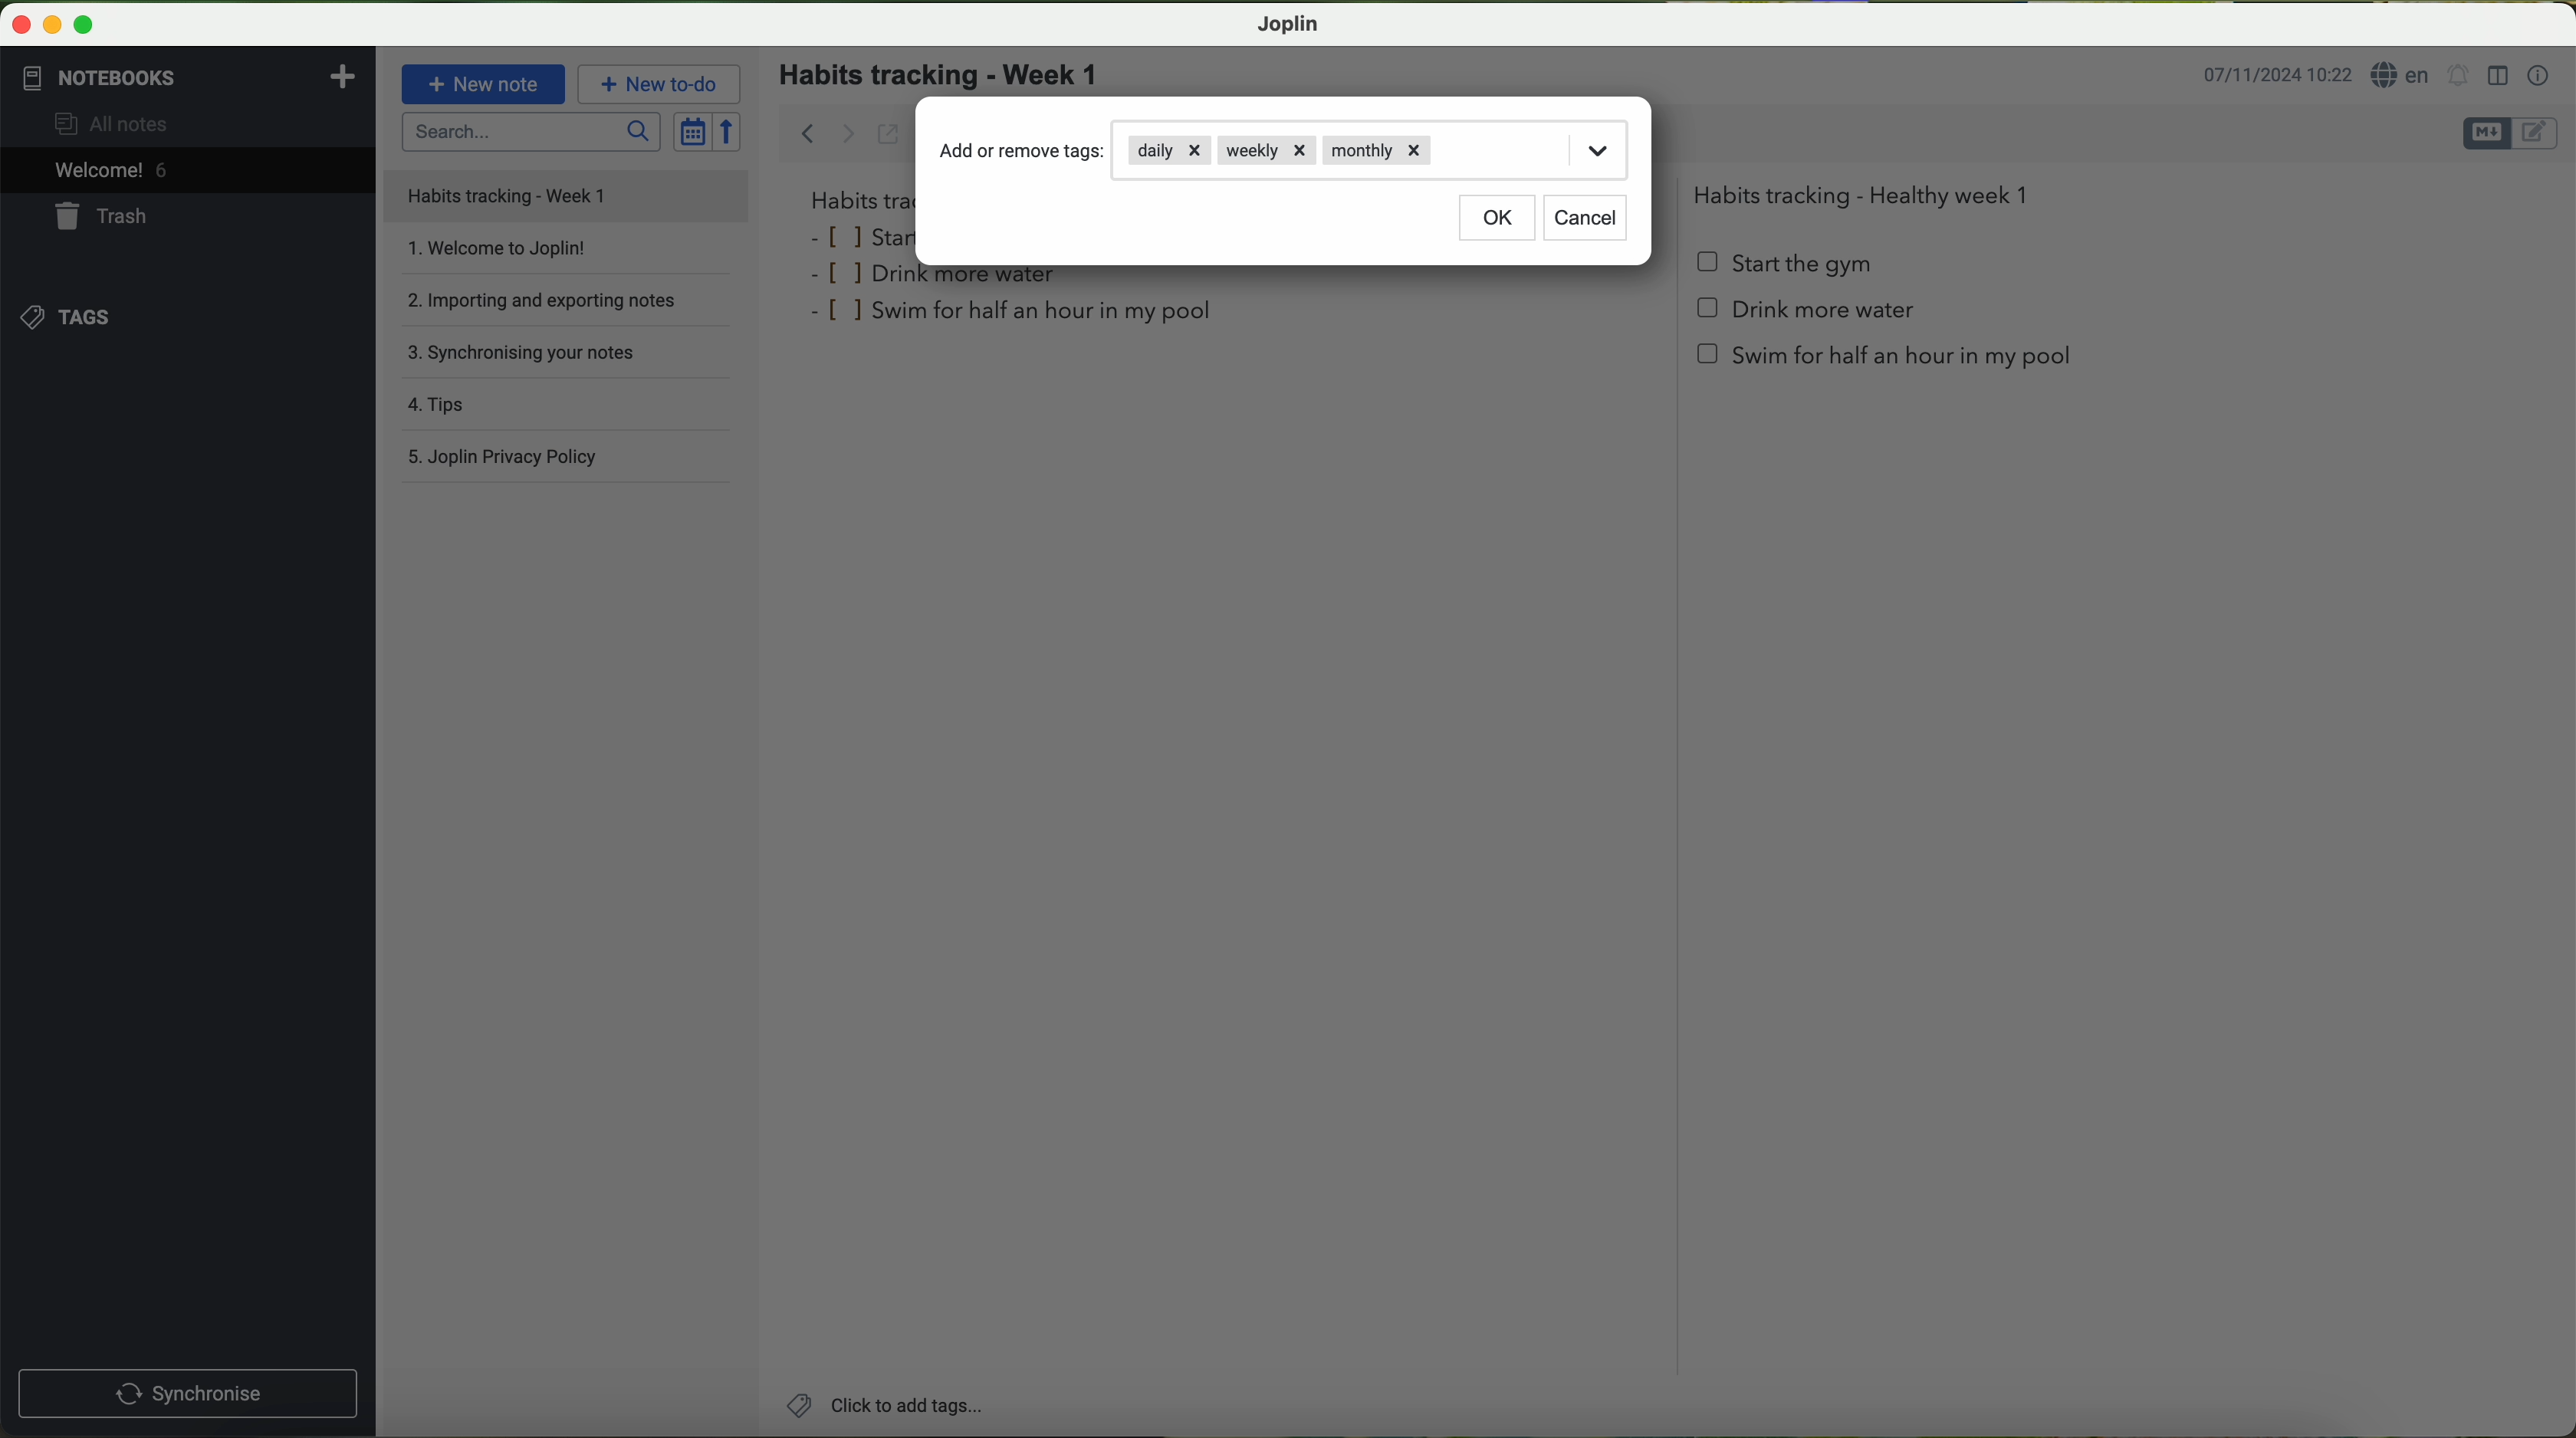 Image resolution: width=2576 pixels, height=1438 pixels. What do you see at coordinates (729, 131) in the screenshot?
I see `reverse sort order` at bounding box center [729, 131].